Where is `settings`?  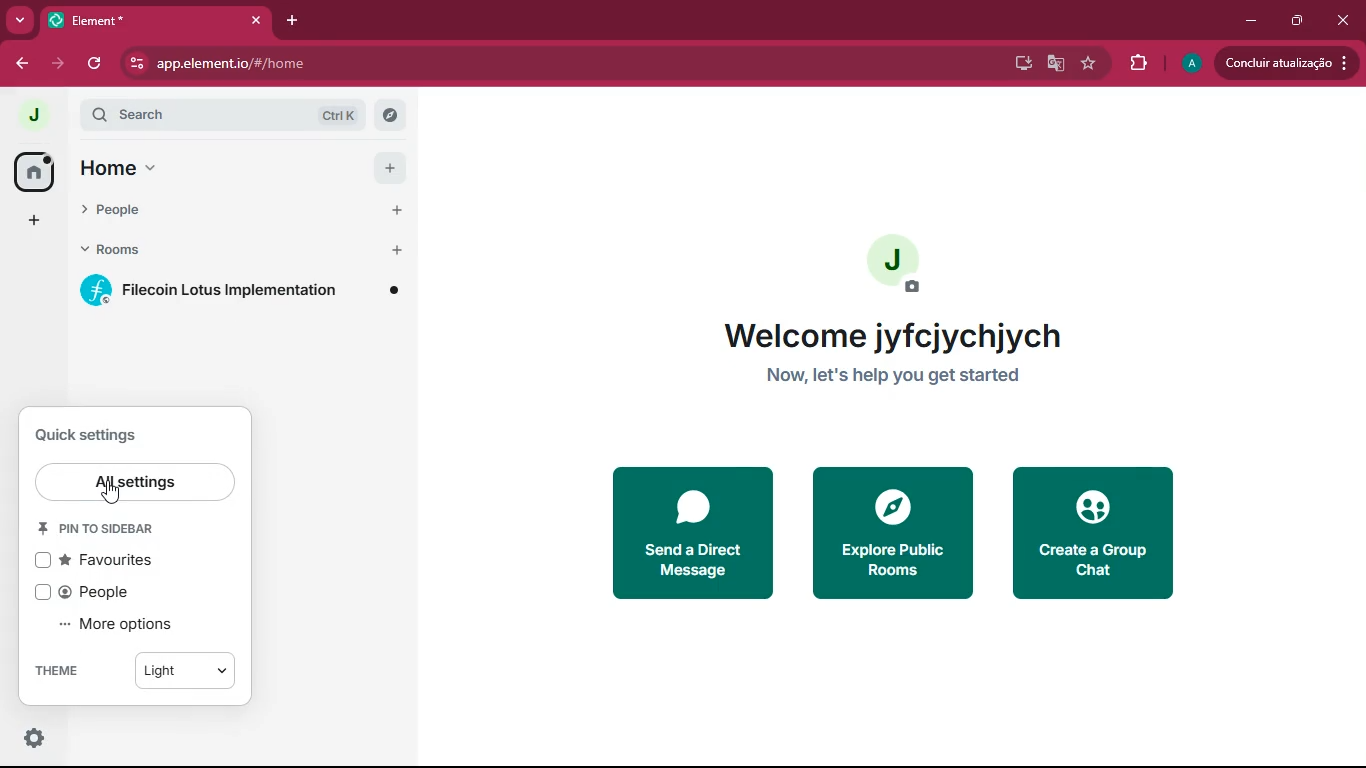
settings is located at coordinates (35, 739).